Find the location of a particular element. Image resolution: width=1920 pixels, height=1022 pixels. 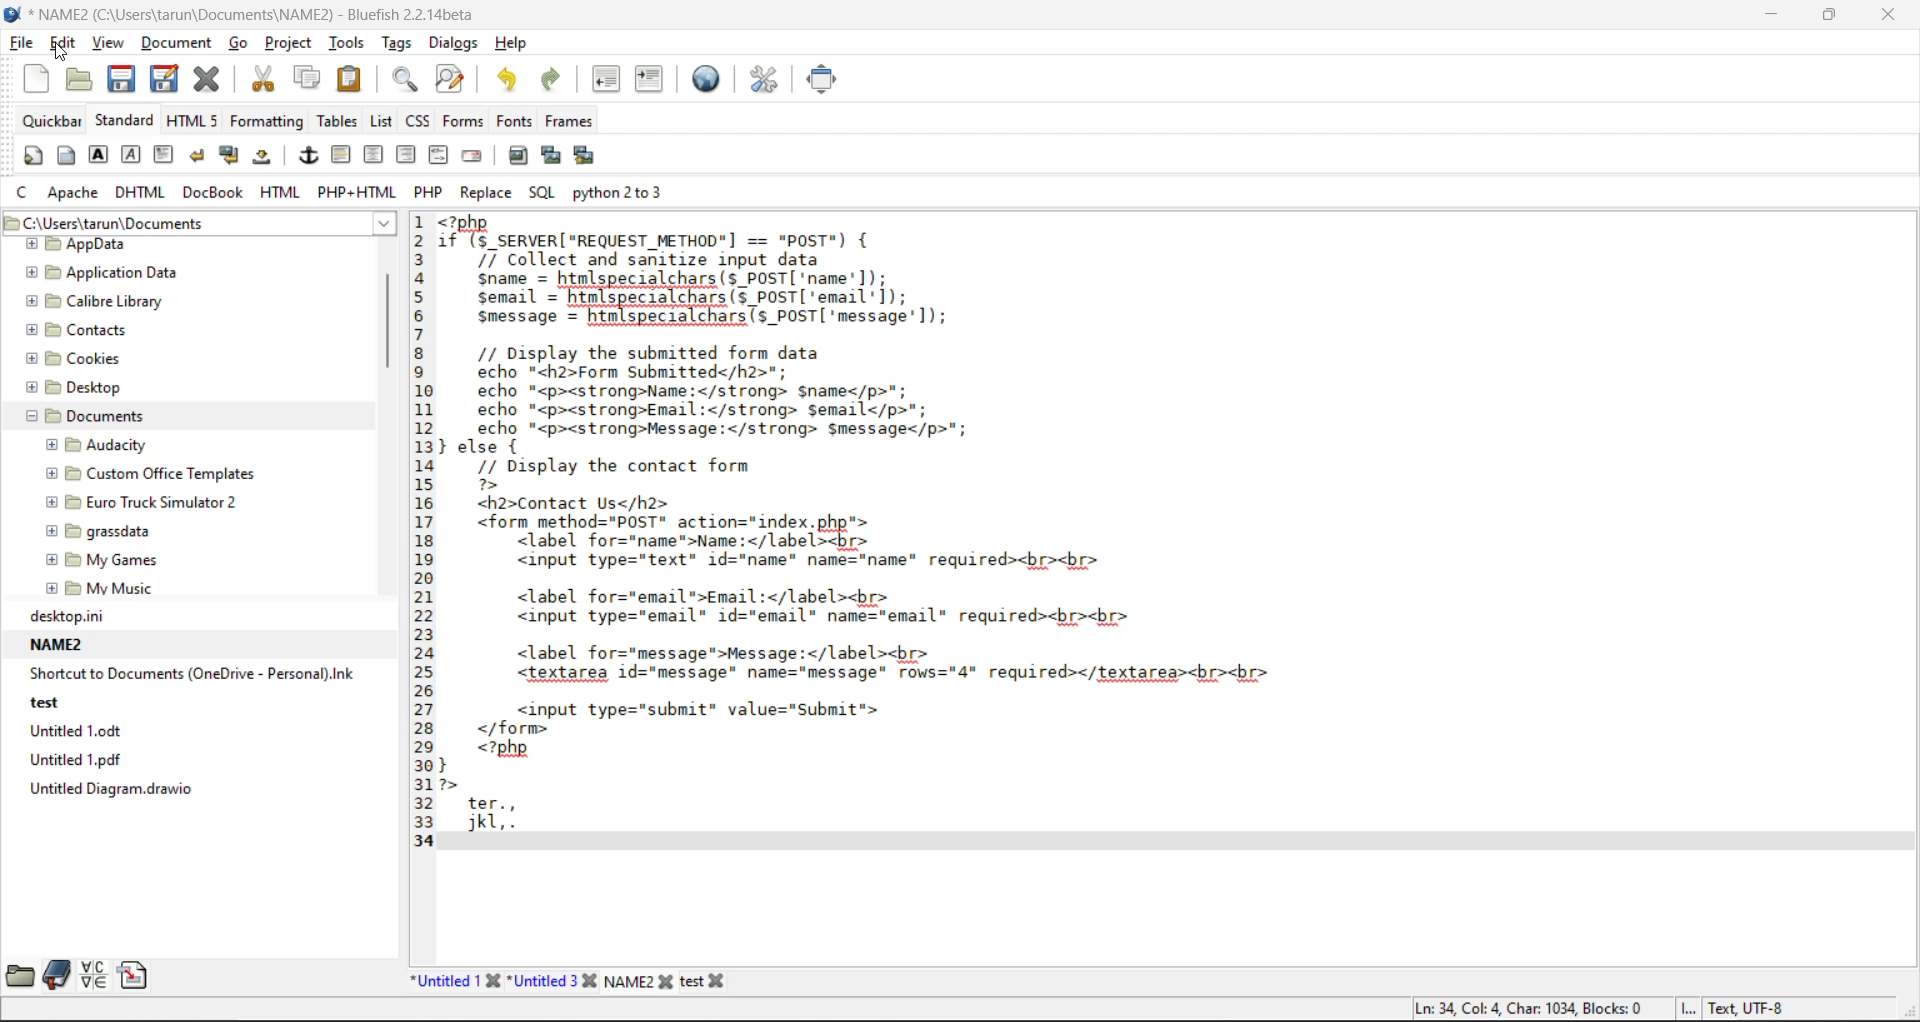

minimize is located at coordinates (1774, 15).